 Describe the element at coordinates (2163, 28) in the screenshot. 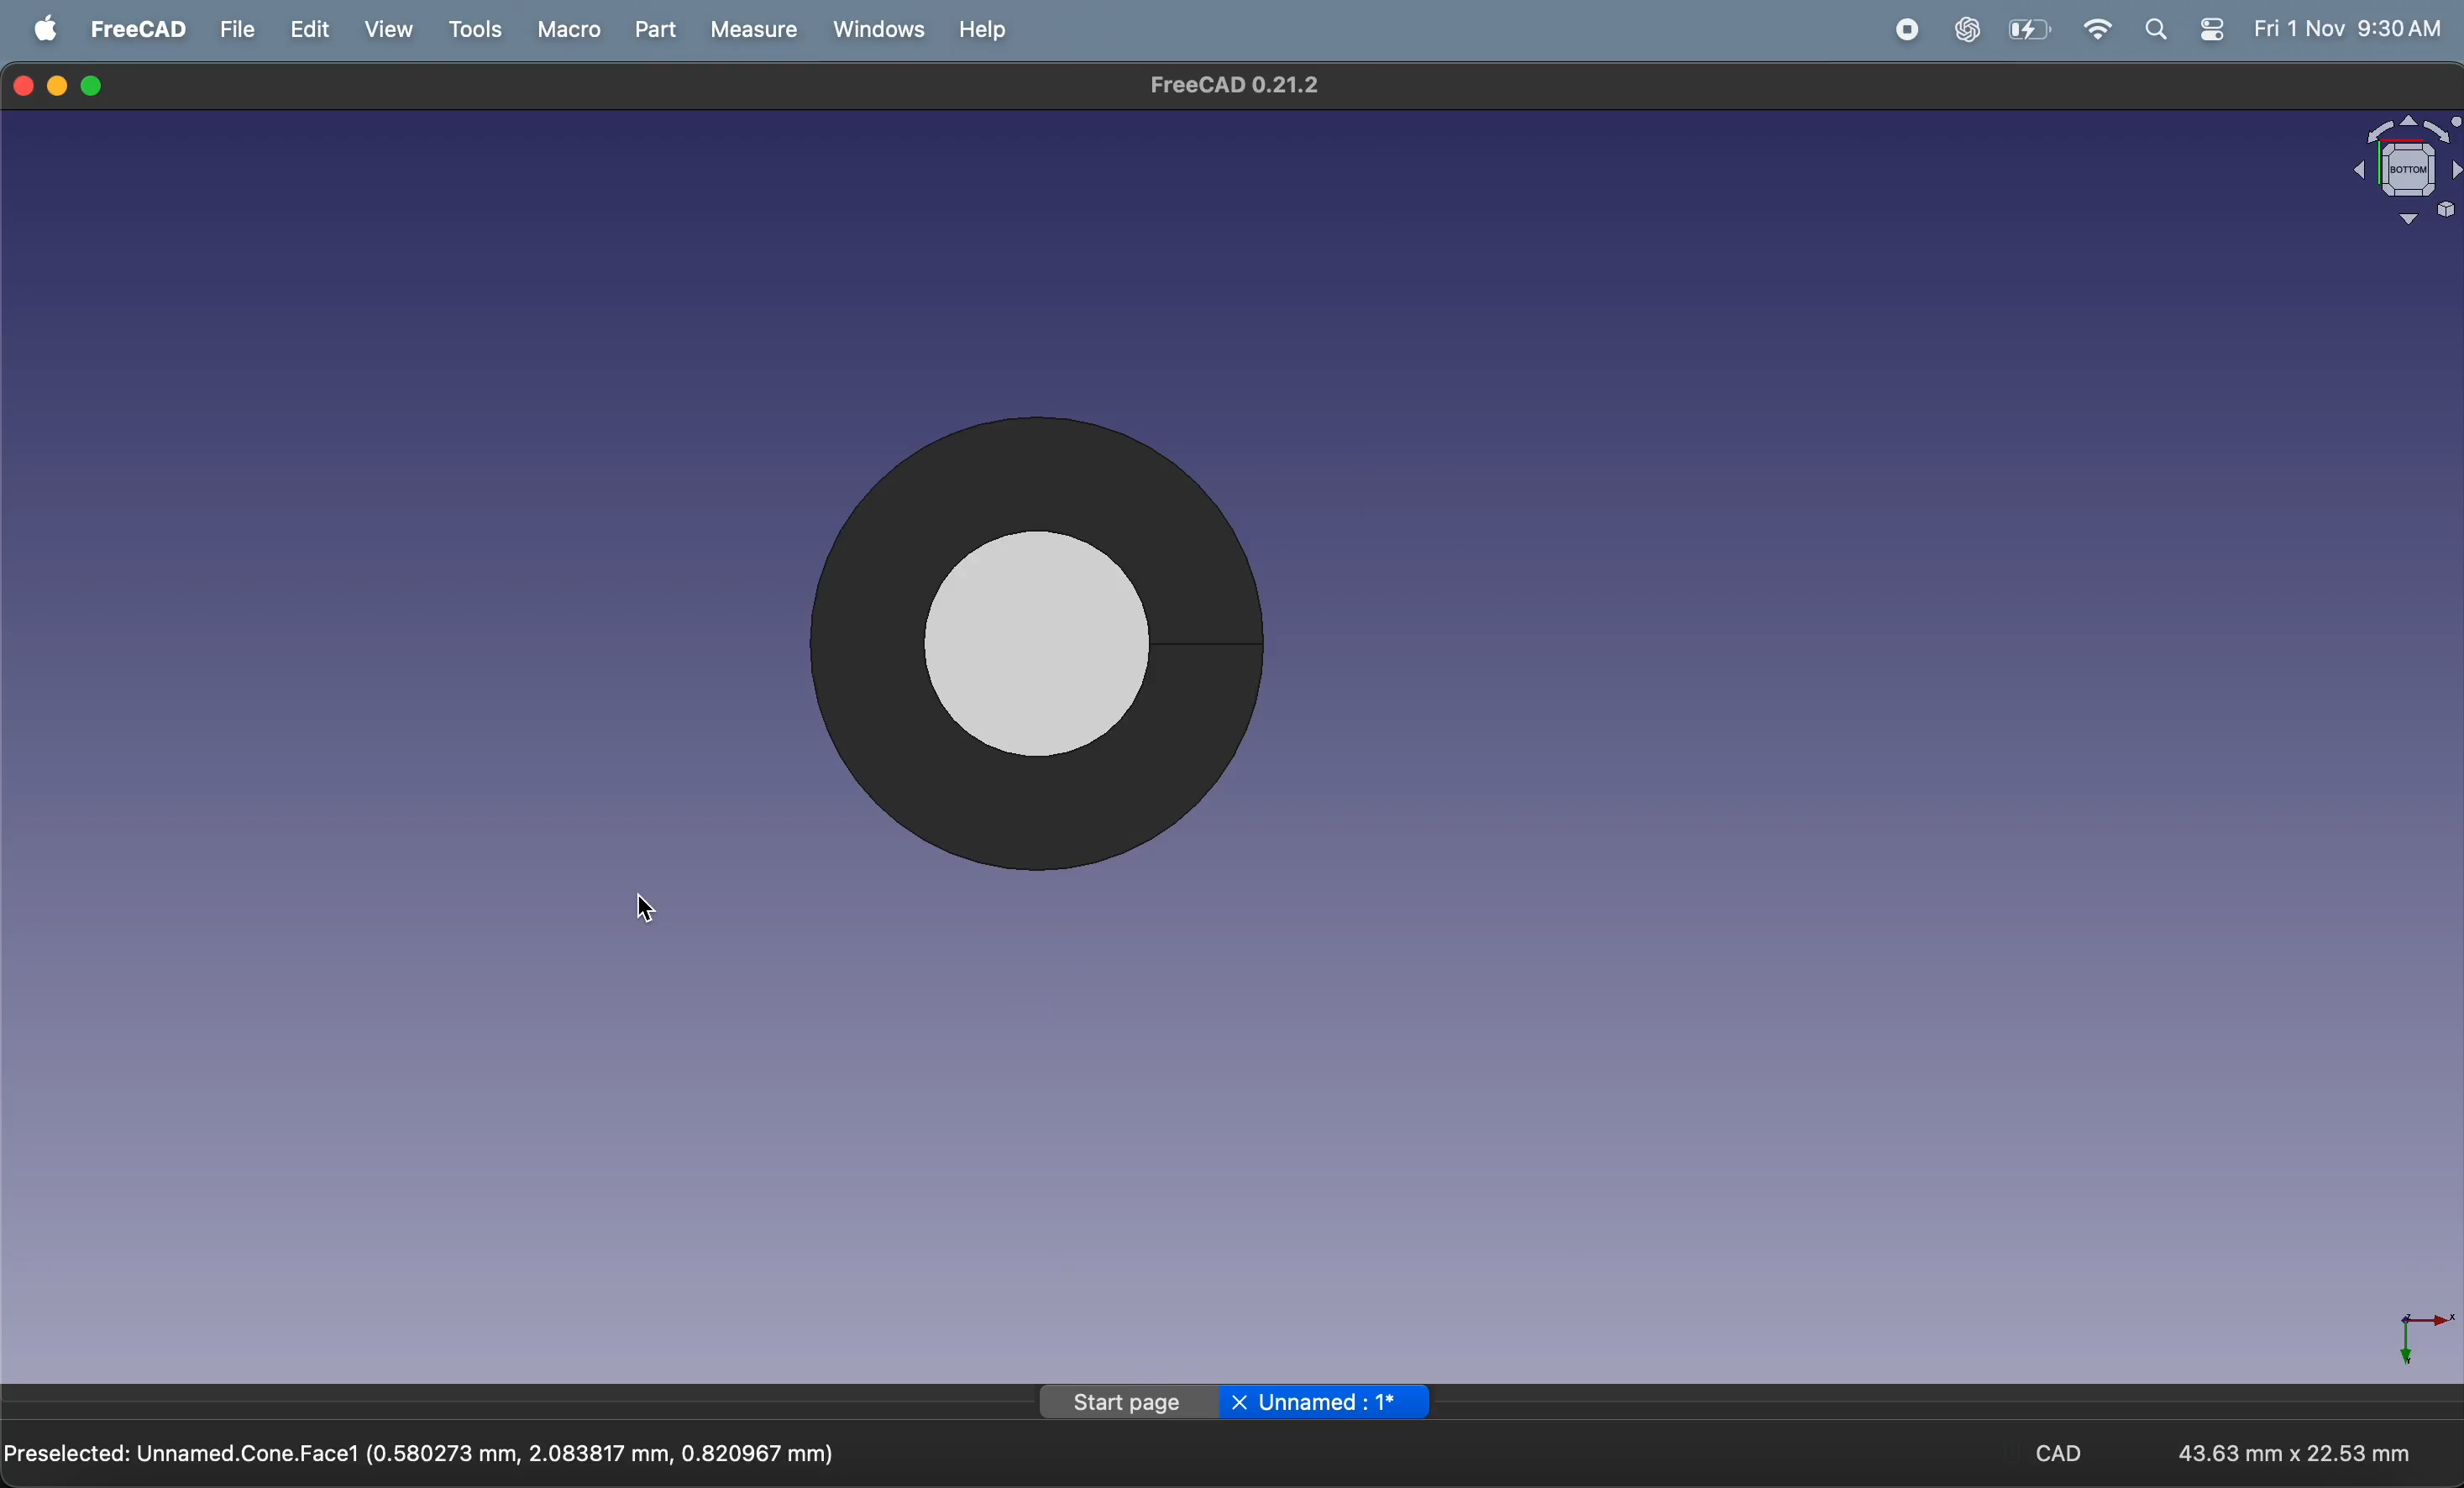

I see `search` at that location.